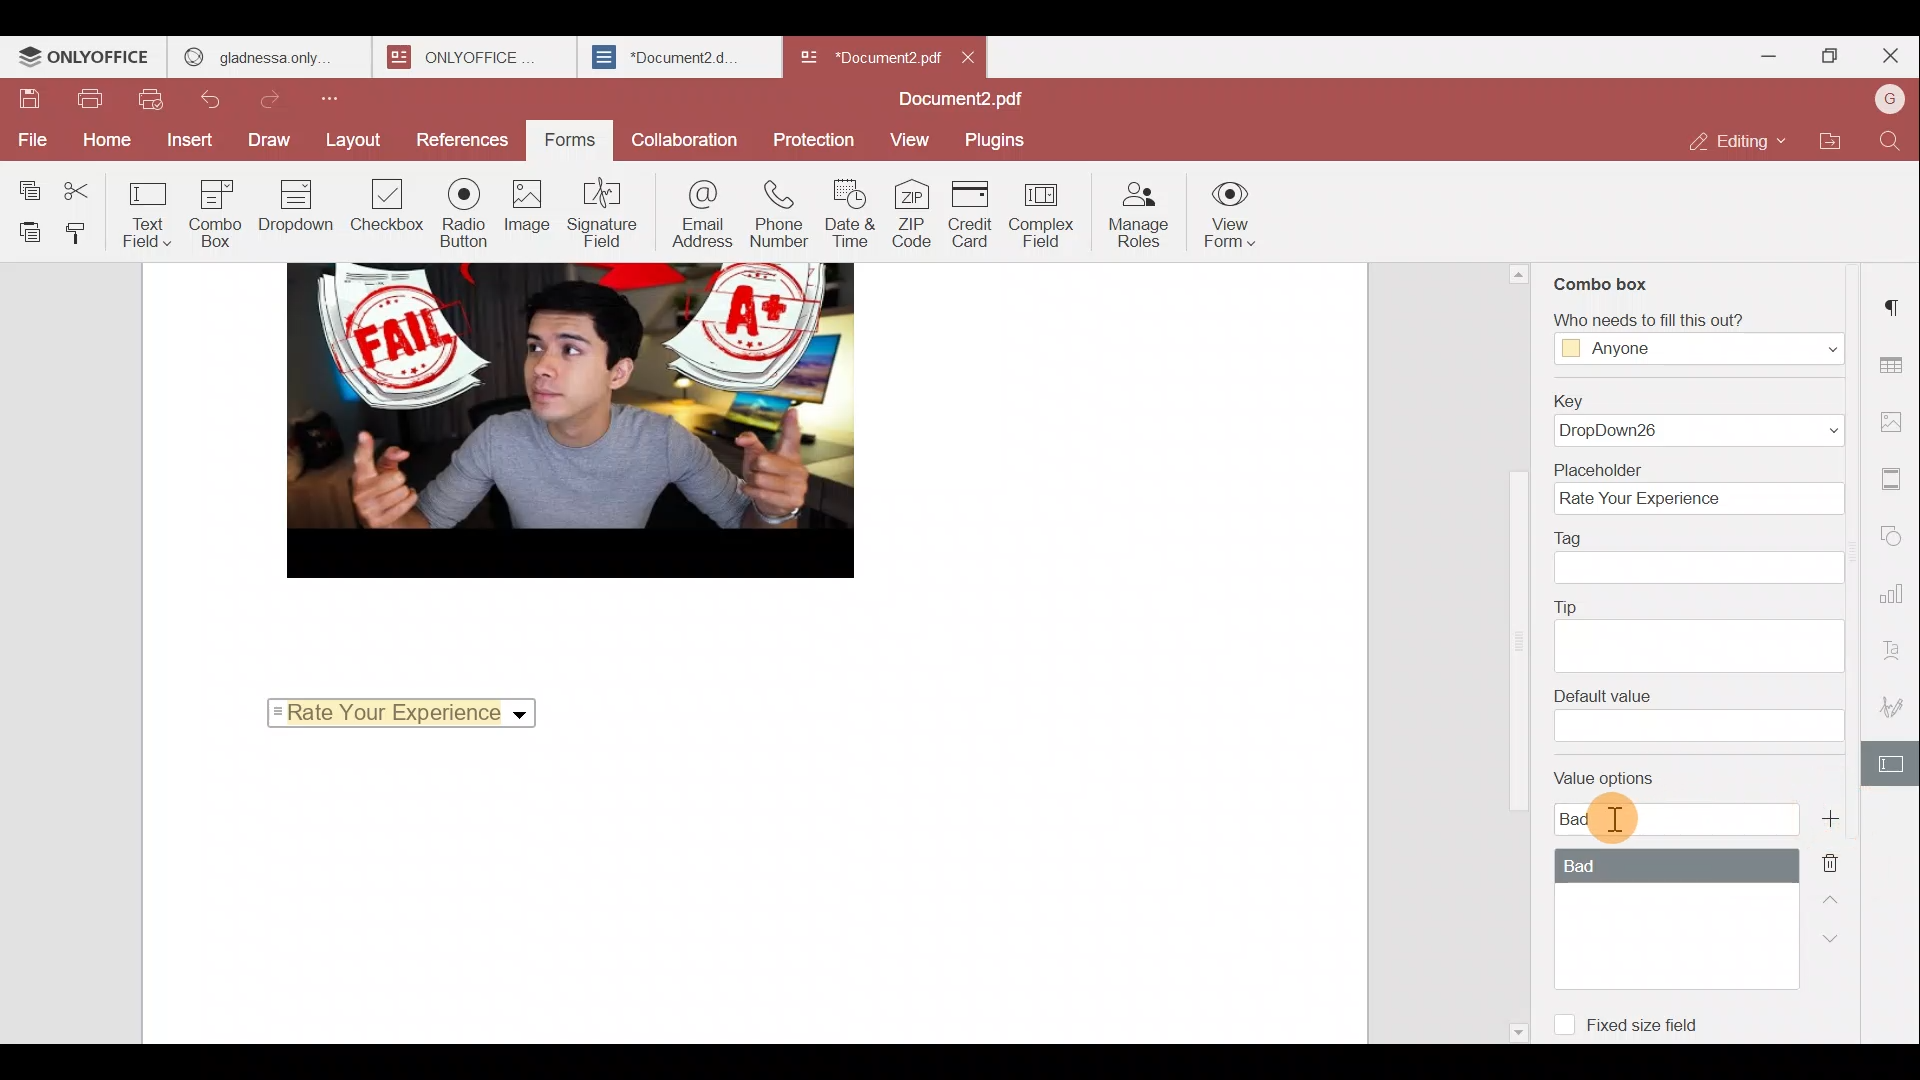 Image resolution: width=1920 pixels, height=1080 pixels. What do you see at coordinates (998, 140) in the screenshot?
I see `Plugins` at bounding box center [998, 140].